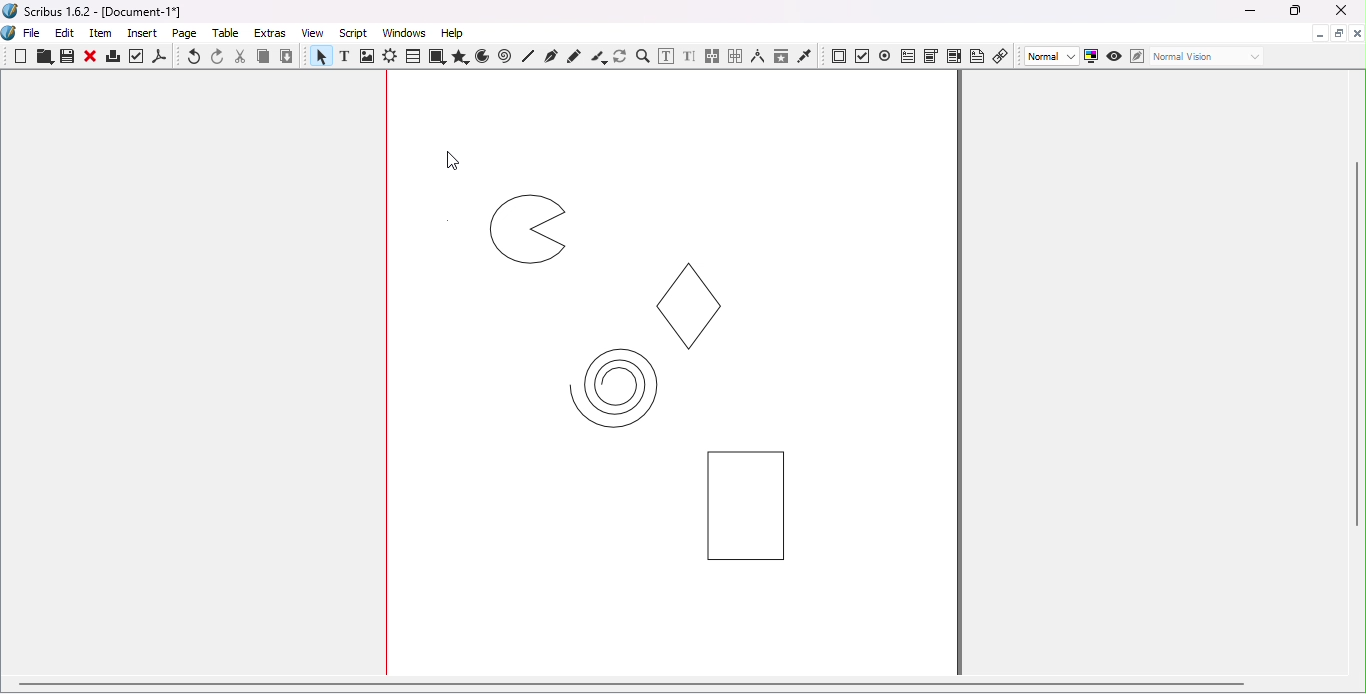 This screenshot has height=694, width=1366. Describe the element at coordinates (1249, 12) in the screenshot. I see `Minimize` at that location.